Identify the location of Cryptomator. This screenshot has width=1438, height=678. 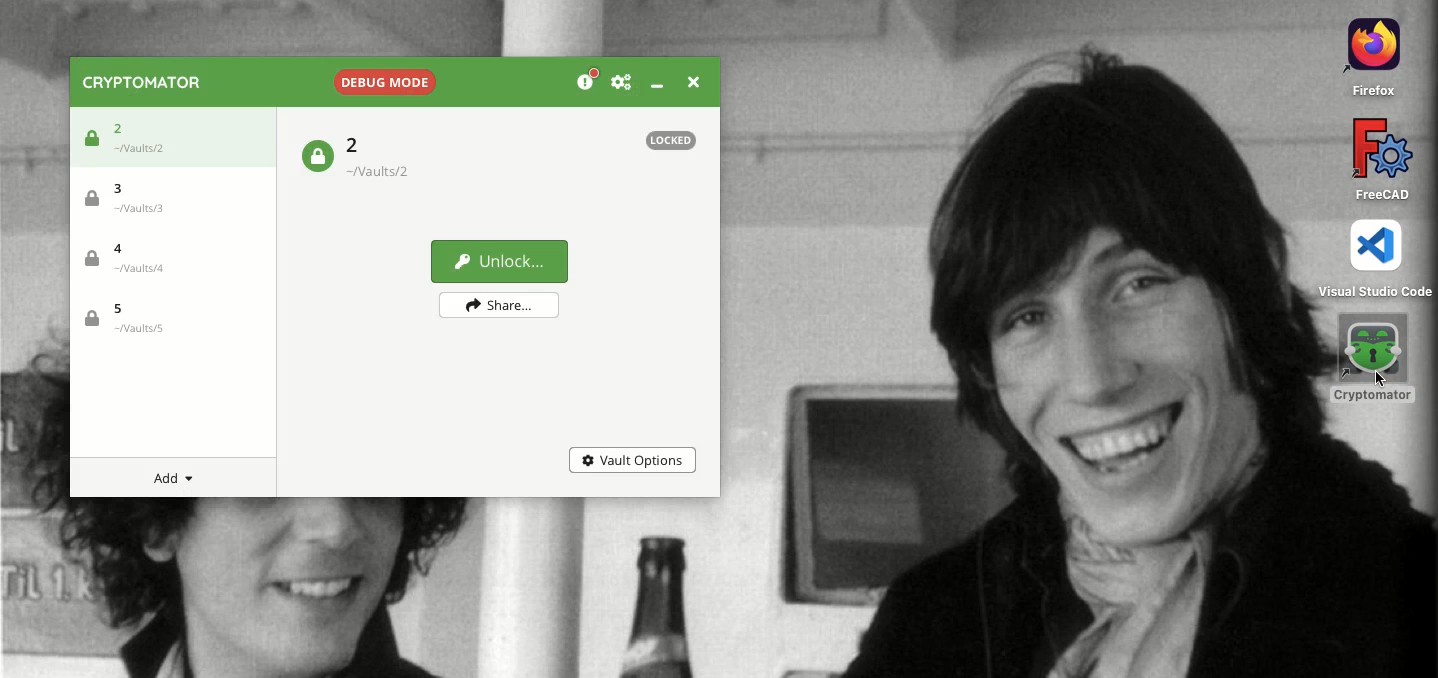
(1374, 358).